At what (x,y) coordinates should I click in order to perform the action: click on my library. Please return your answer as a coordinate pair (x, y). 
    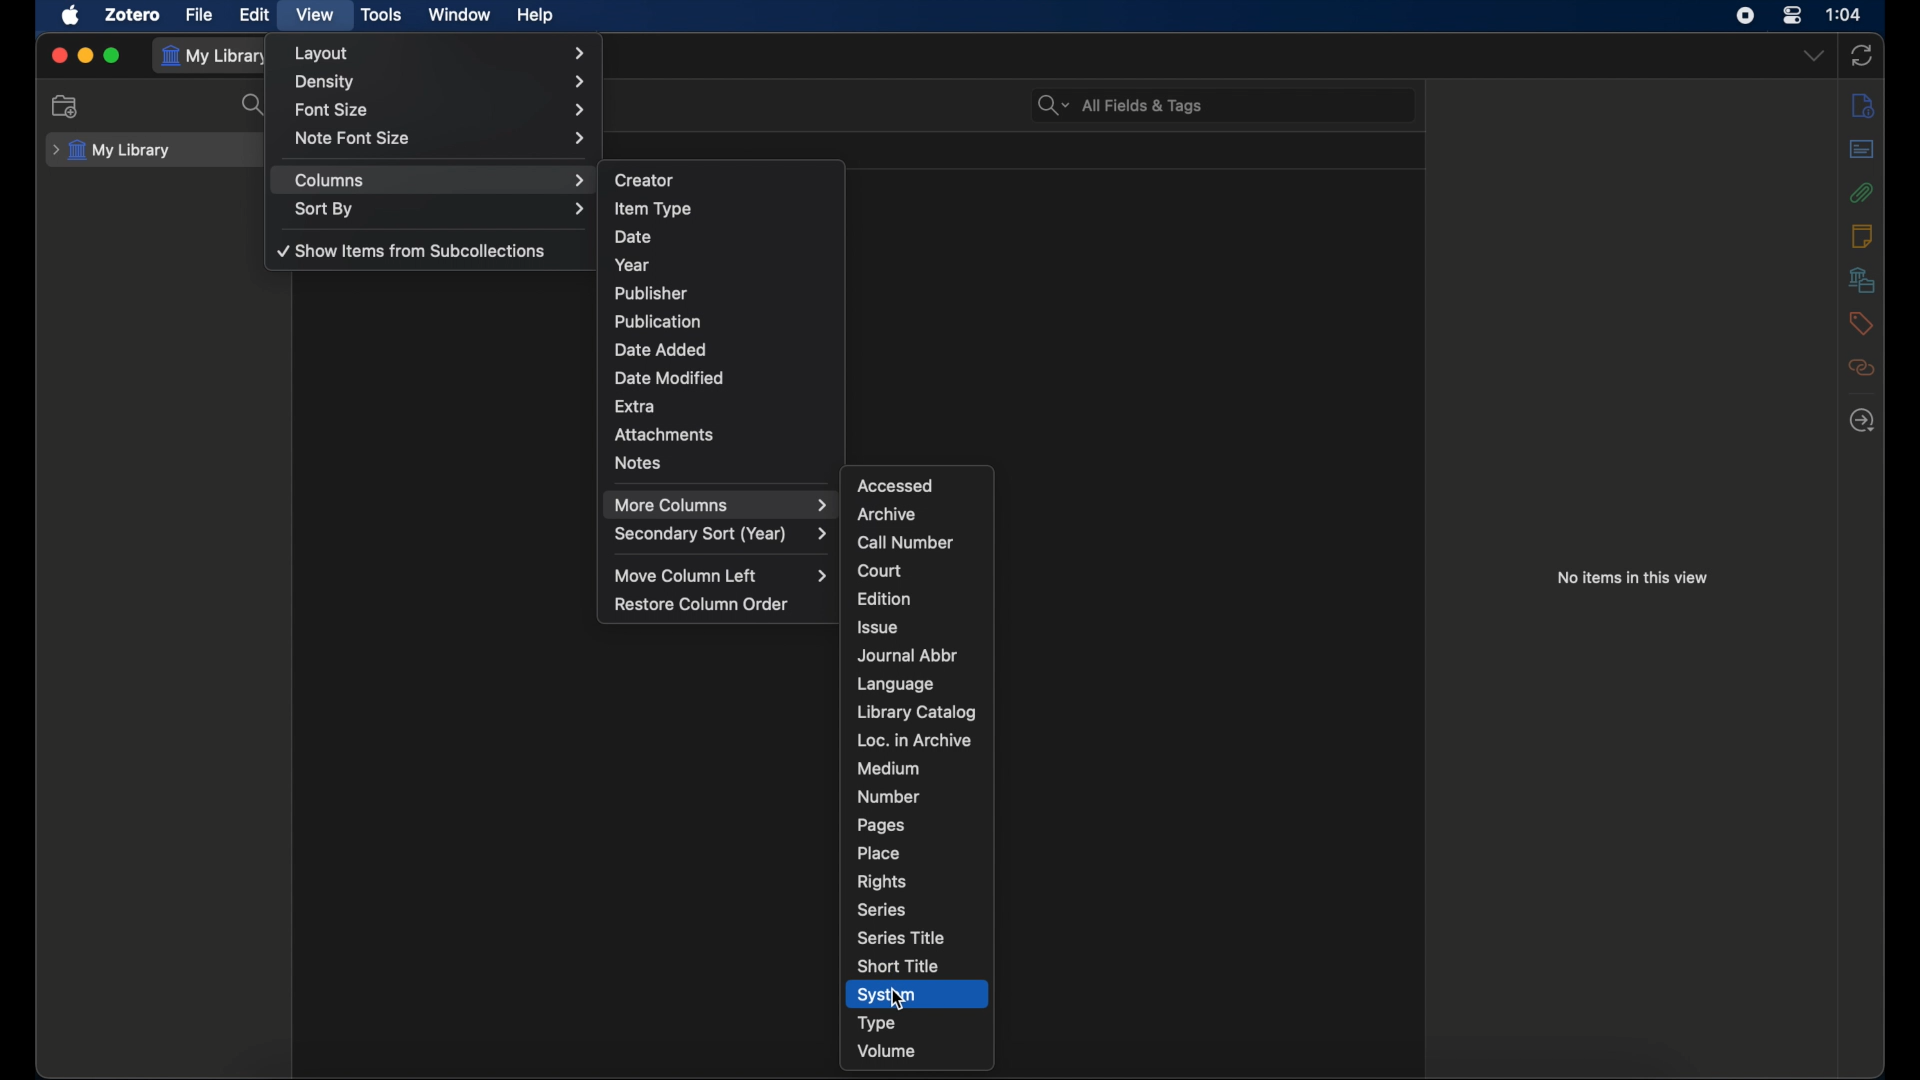
    Looking at the image, I should click on (113, 151).